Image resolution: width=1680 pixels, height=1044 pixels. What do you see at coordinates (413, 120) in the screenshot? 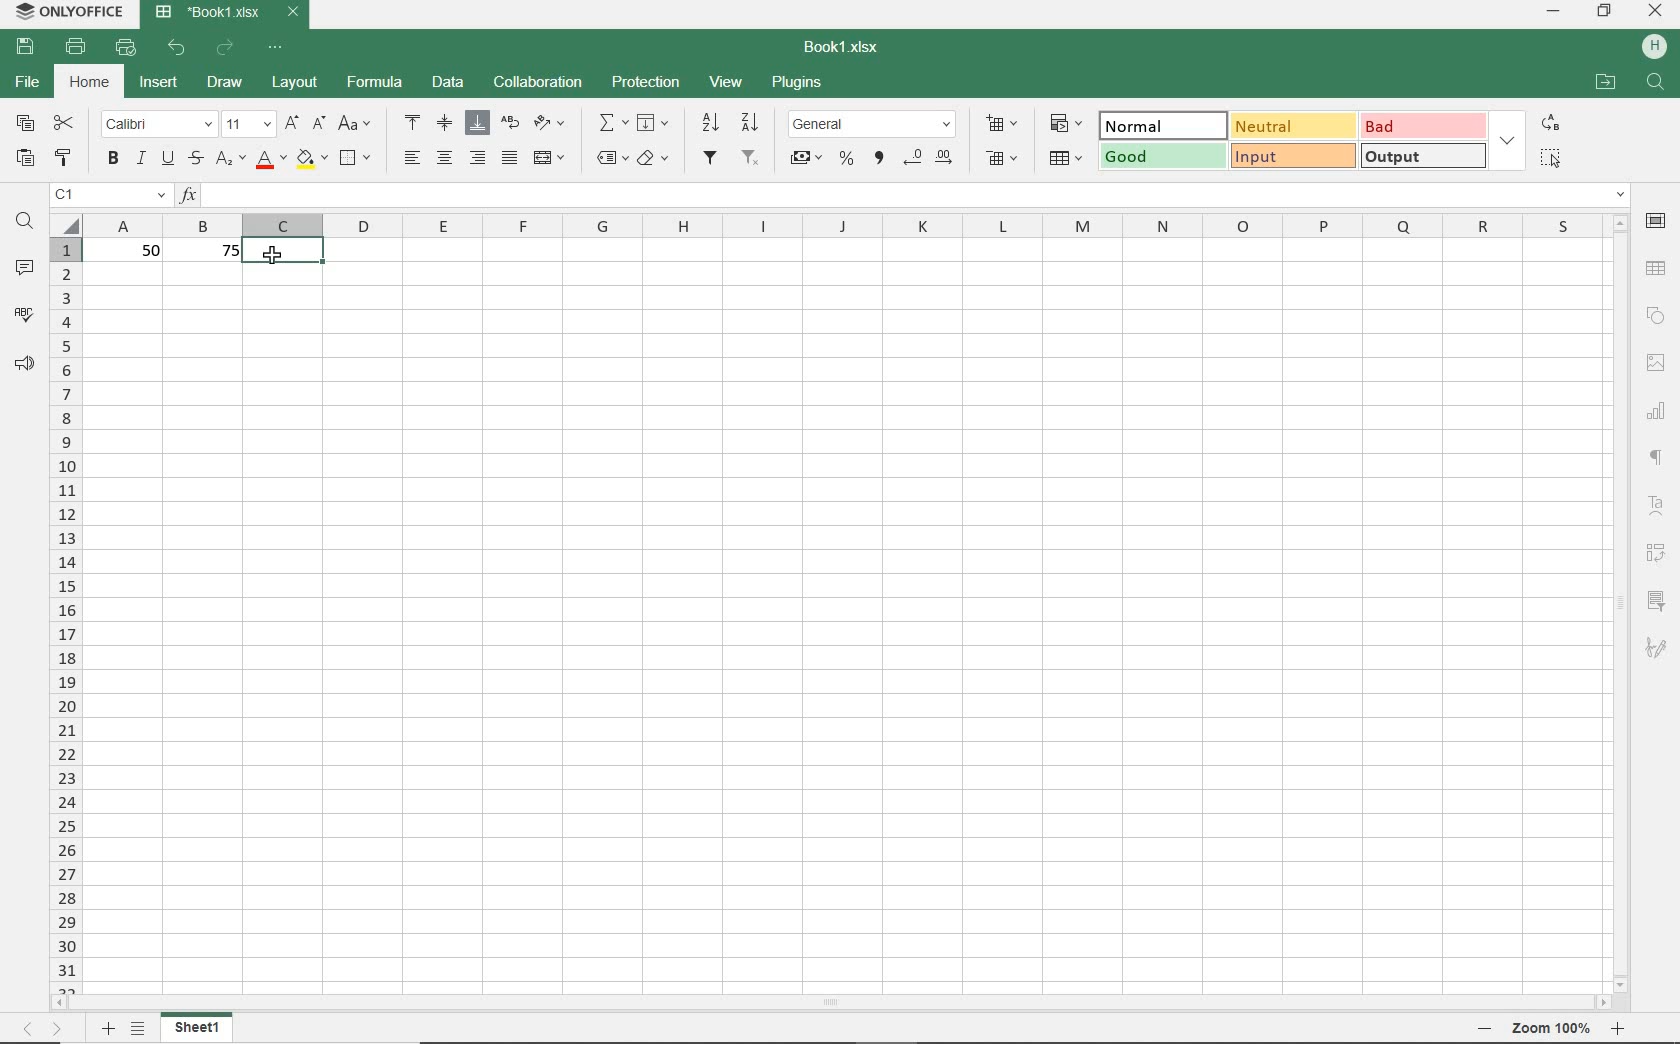
I see `align top` at bounding box center [413, 120].